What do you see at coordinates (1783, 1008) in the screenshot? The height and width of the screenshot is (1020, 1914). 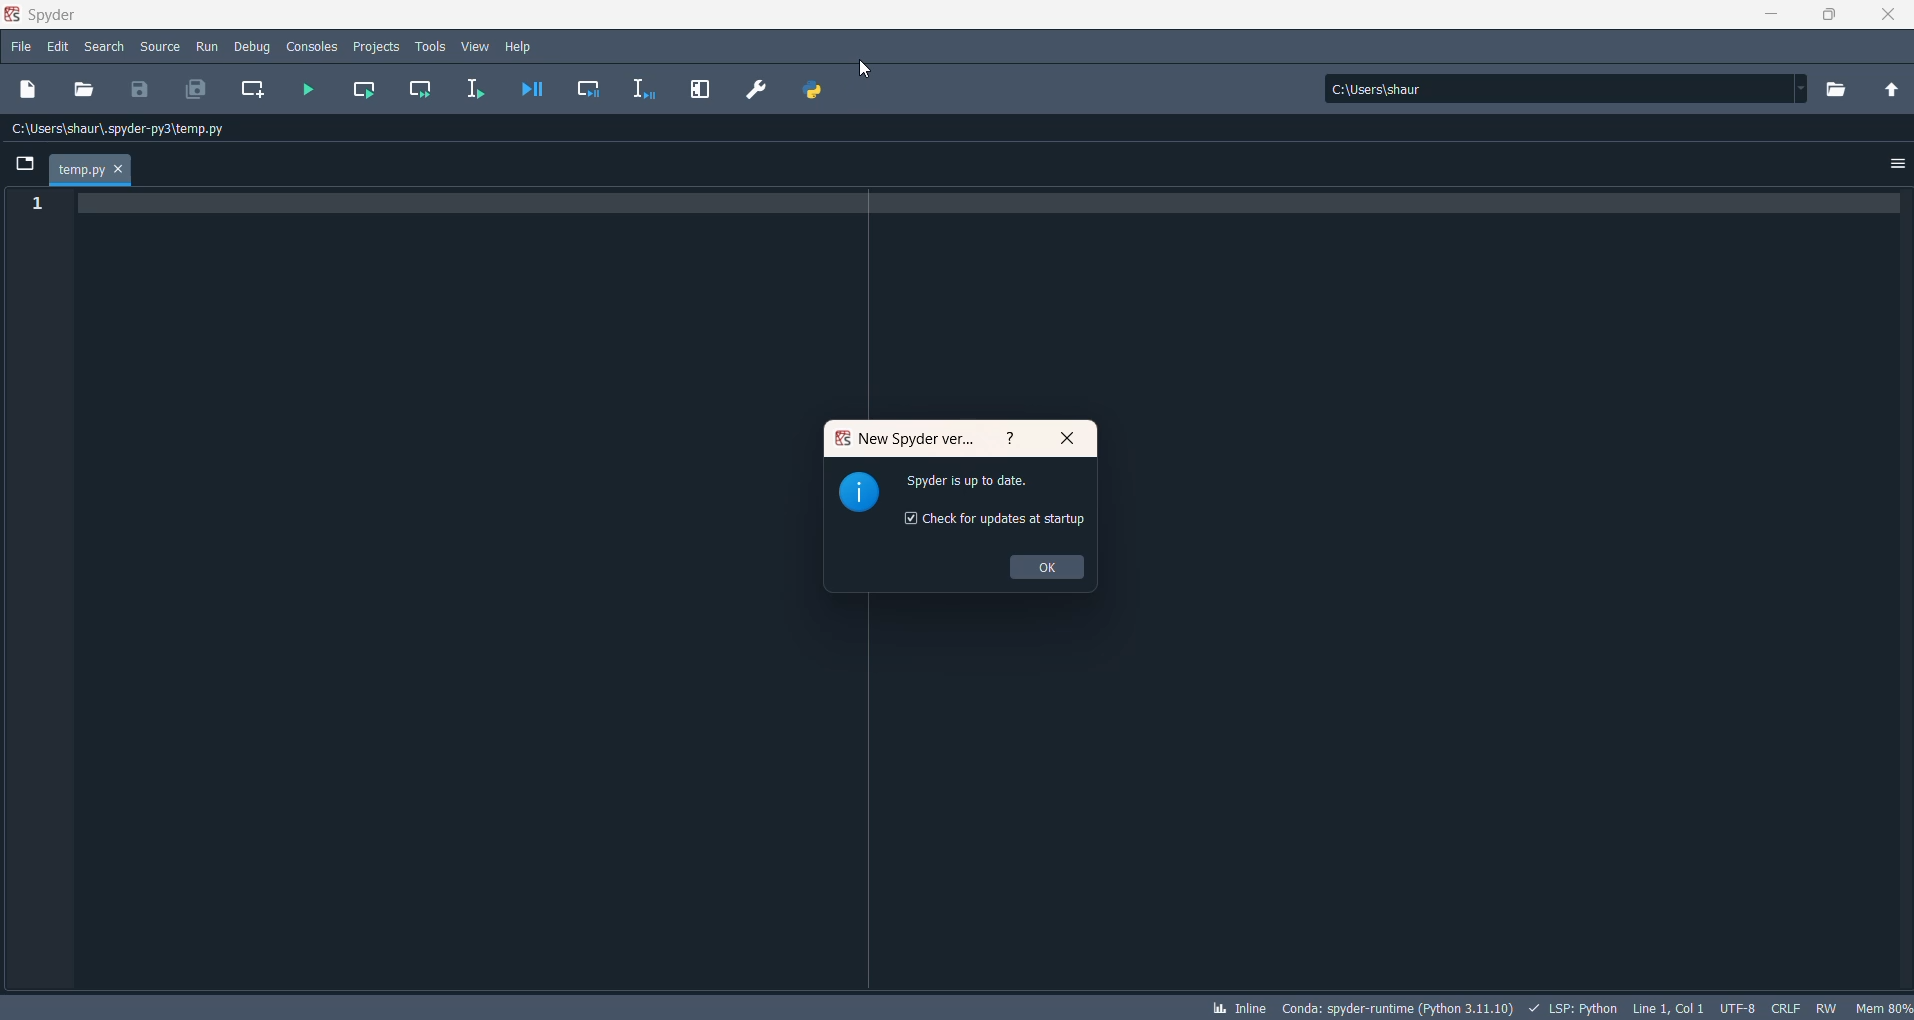 I see `FILE EOL STATUS` at bounding box center [1783, 1008].